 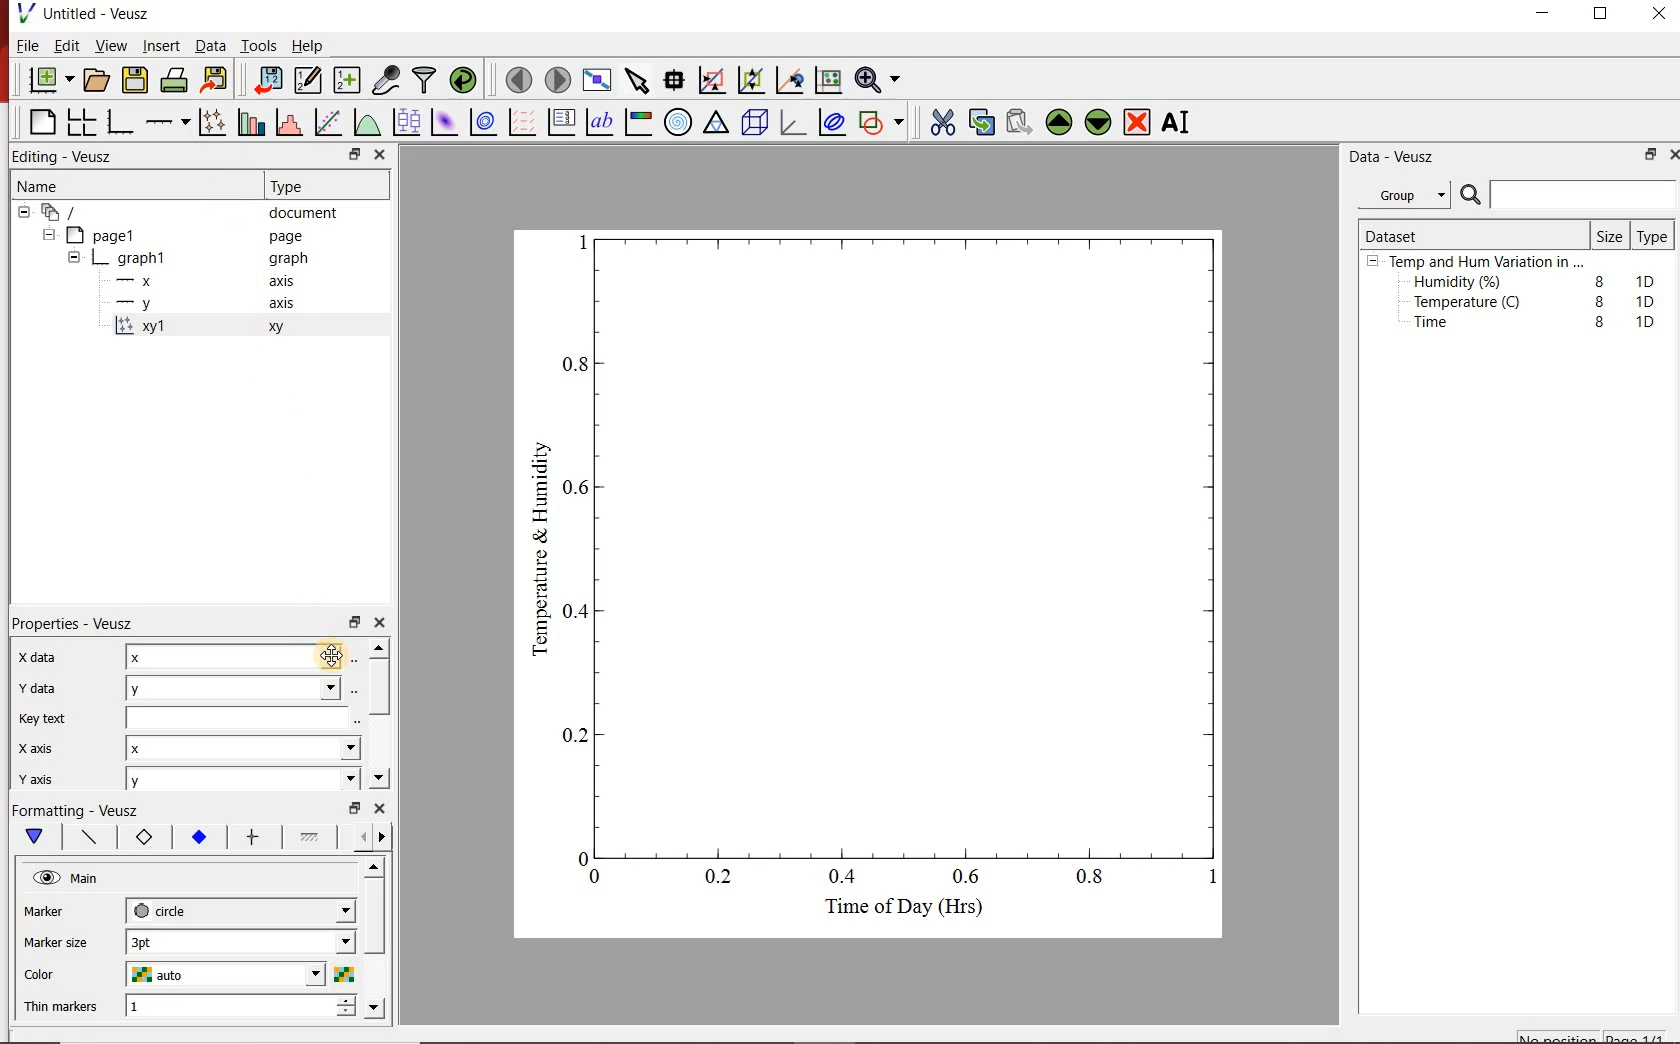 What do you see at coordinates (300, 186) in the screenshot?
I see `Type` at bounding box center [300, 186].